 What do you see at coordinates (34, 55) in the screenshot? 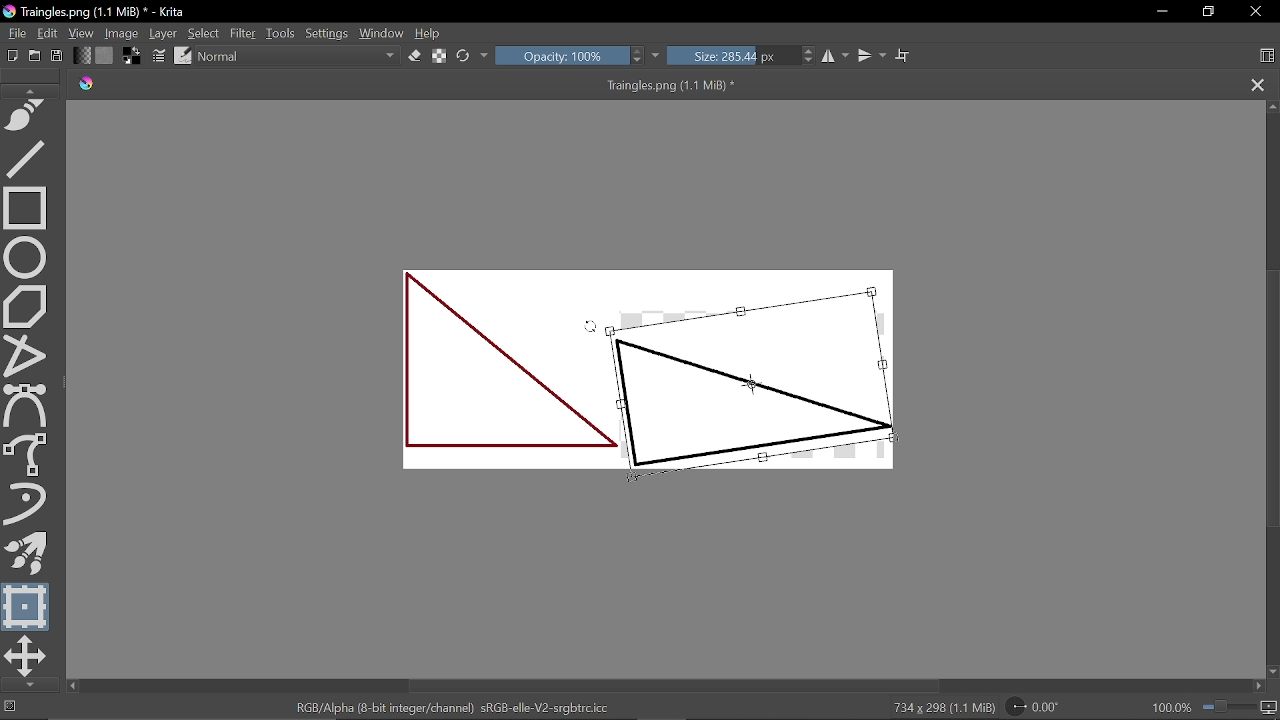
I see `Open document` at bounding box center [34, 55].